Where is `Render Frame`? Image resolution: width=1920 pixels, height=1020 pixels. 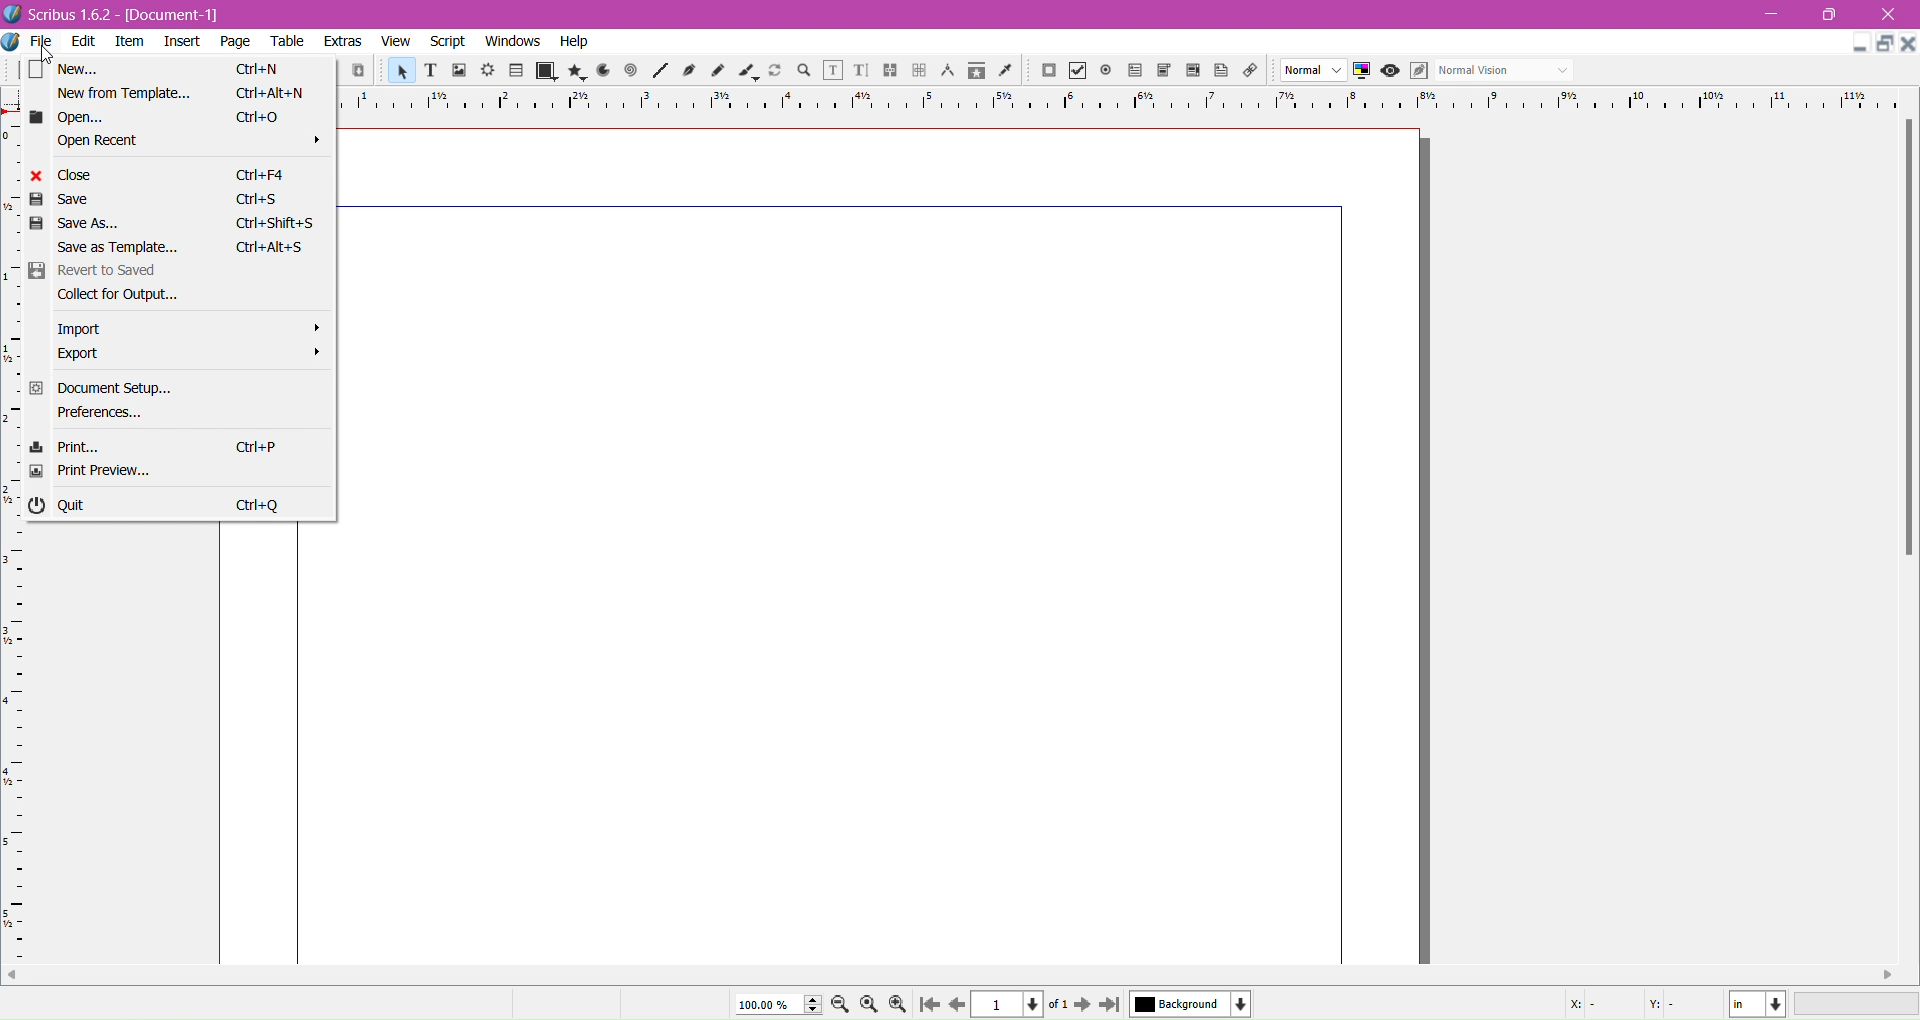 Render Frame is located at coordinates (489, 71).